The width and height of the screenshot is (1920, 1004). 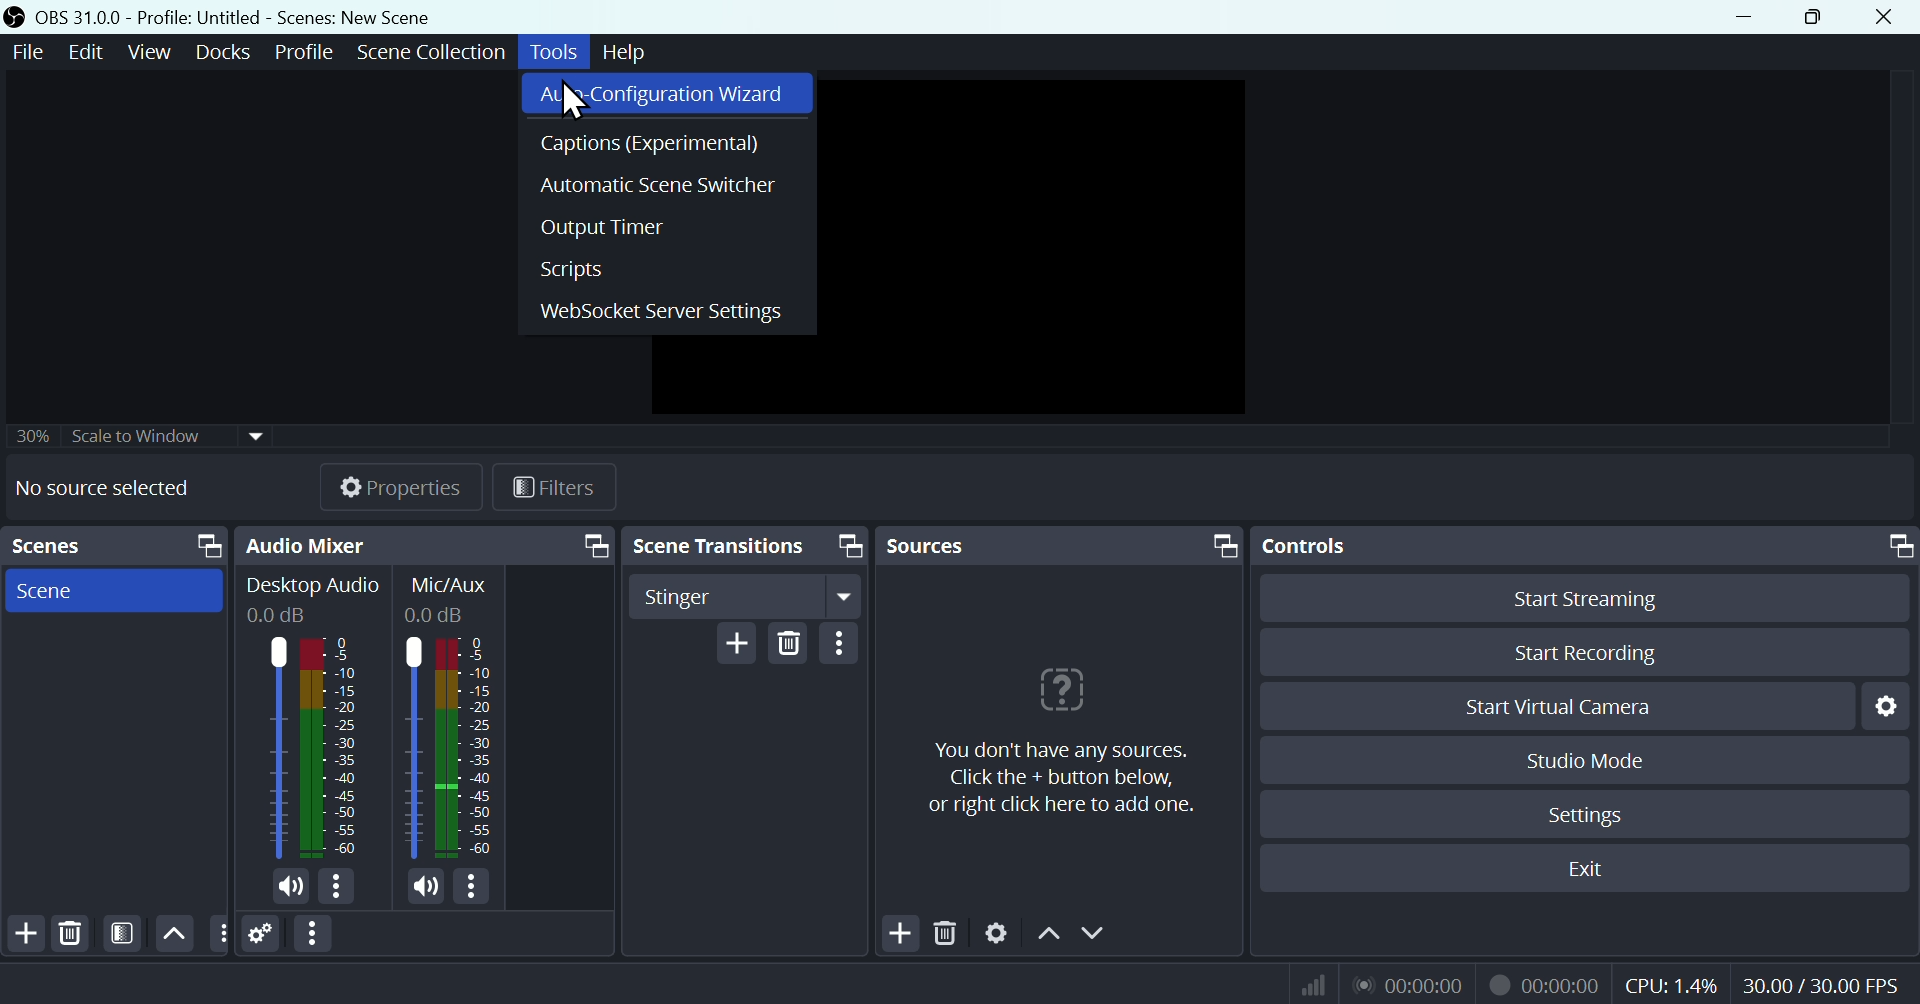 I want to click on Audio mixer, so click(x=313, y=720).